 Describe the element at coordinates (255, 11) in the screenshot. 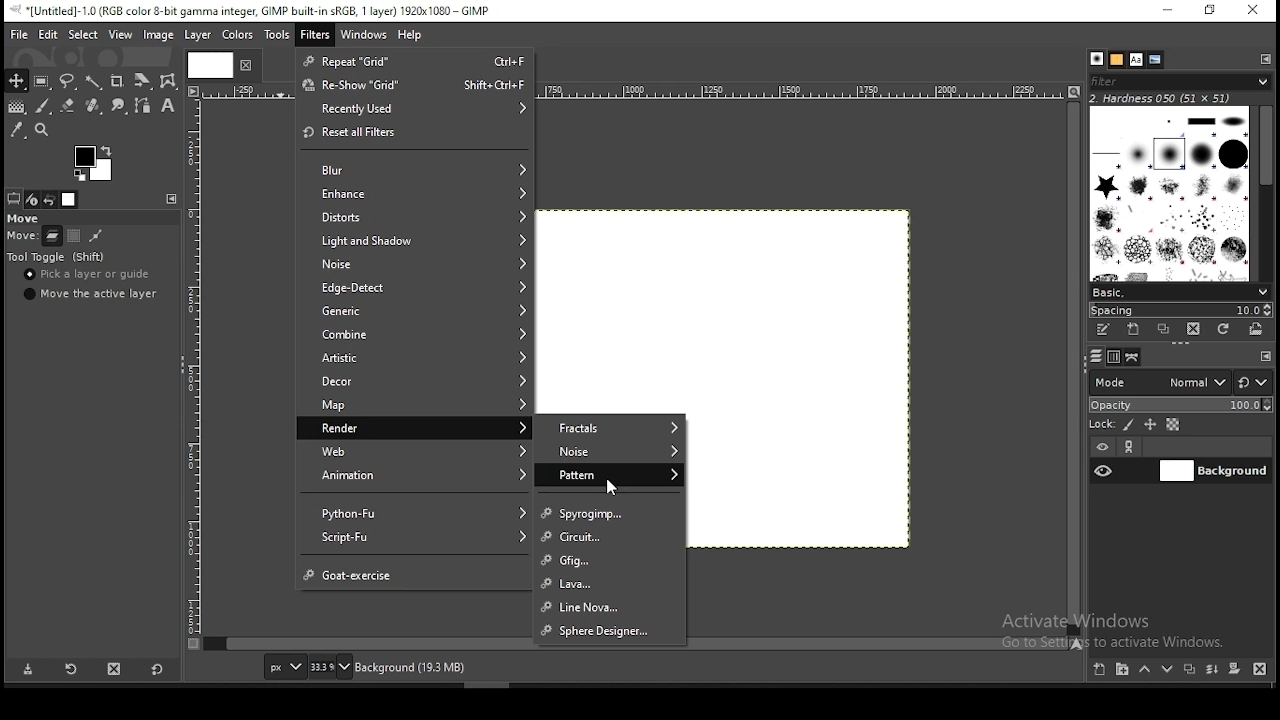

I see `*[untitled]-1.0 (rgb color 8-bit gamma integer, gimp built-in sRGB, 1 layer) 1920x1080 - gimp` at that location.